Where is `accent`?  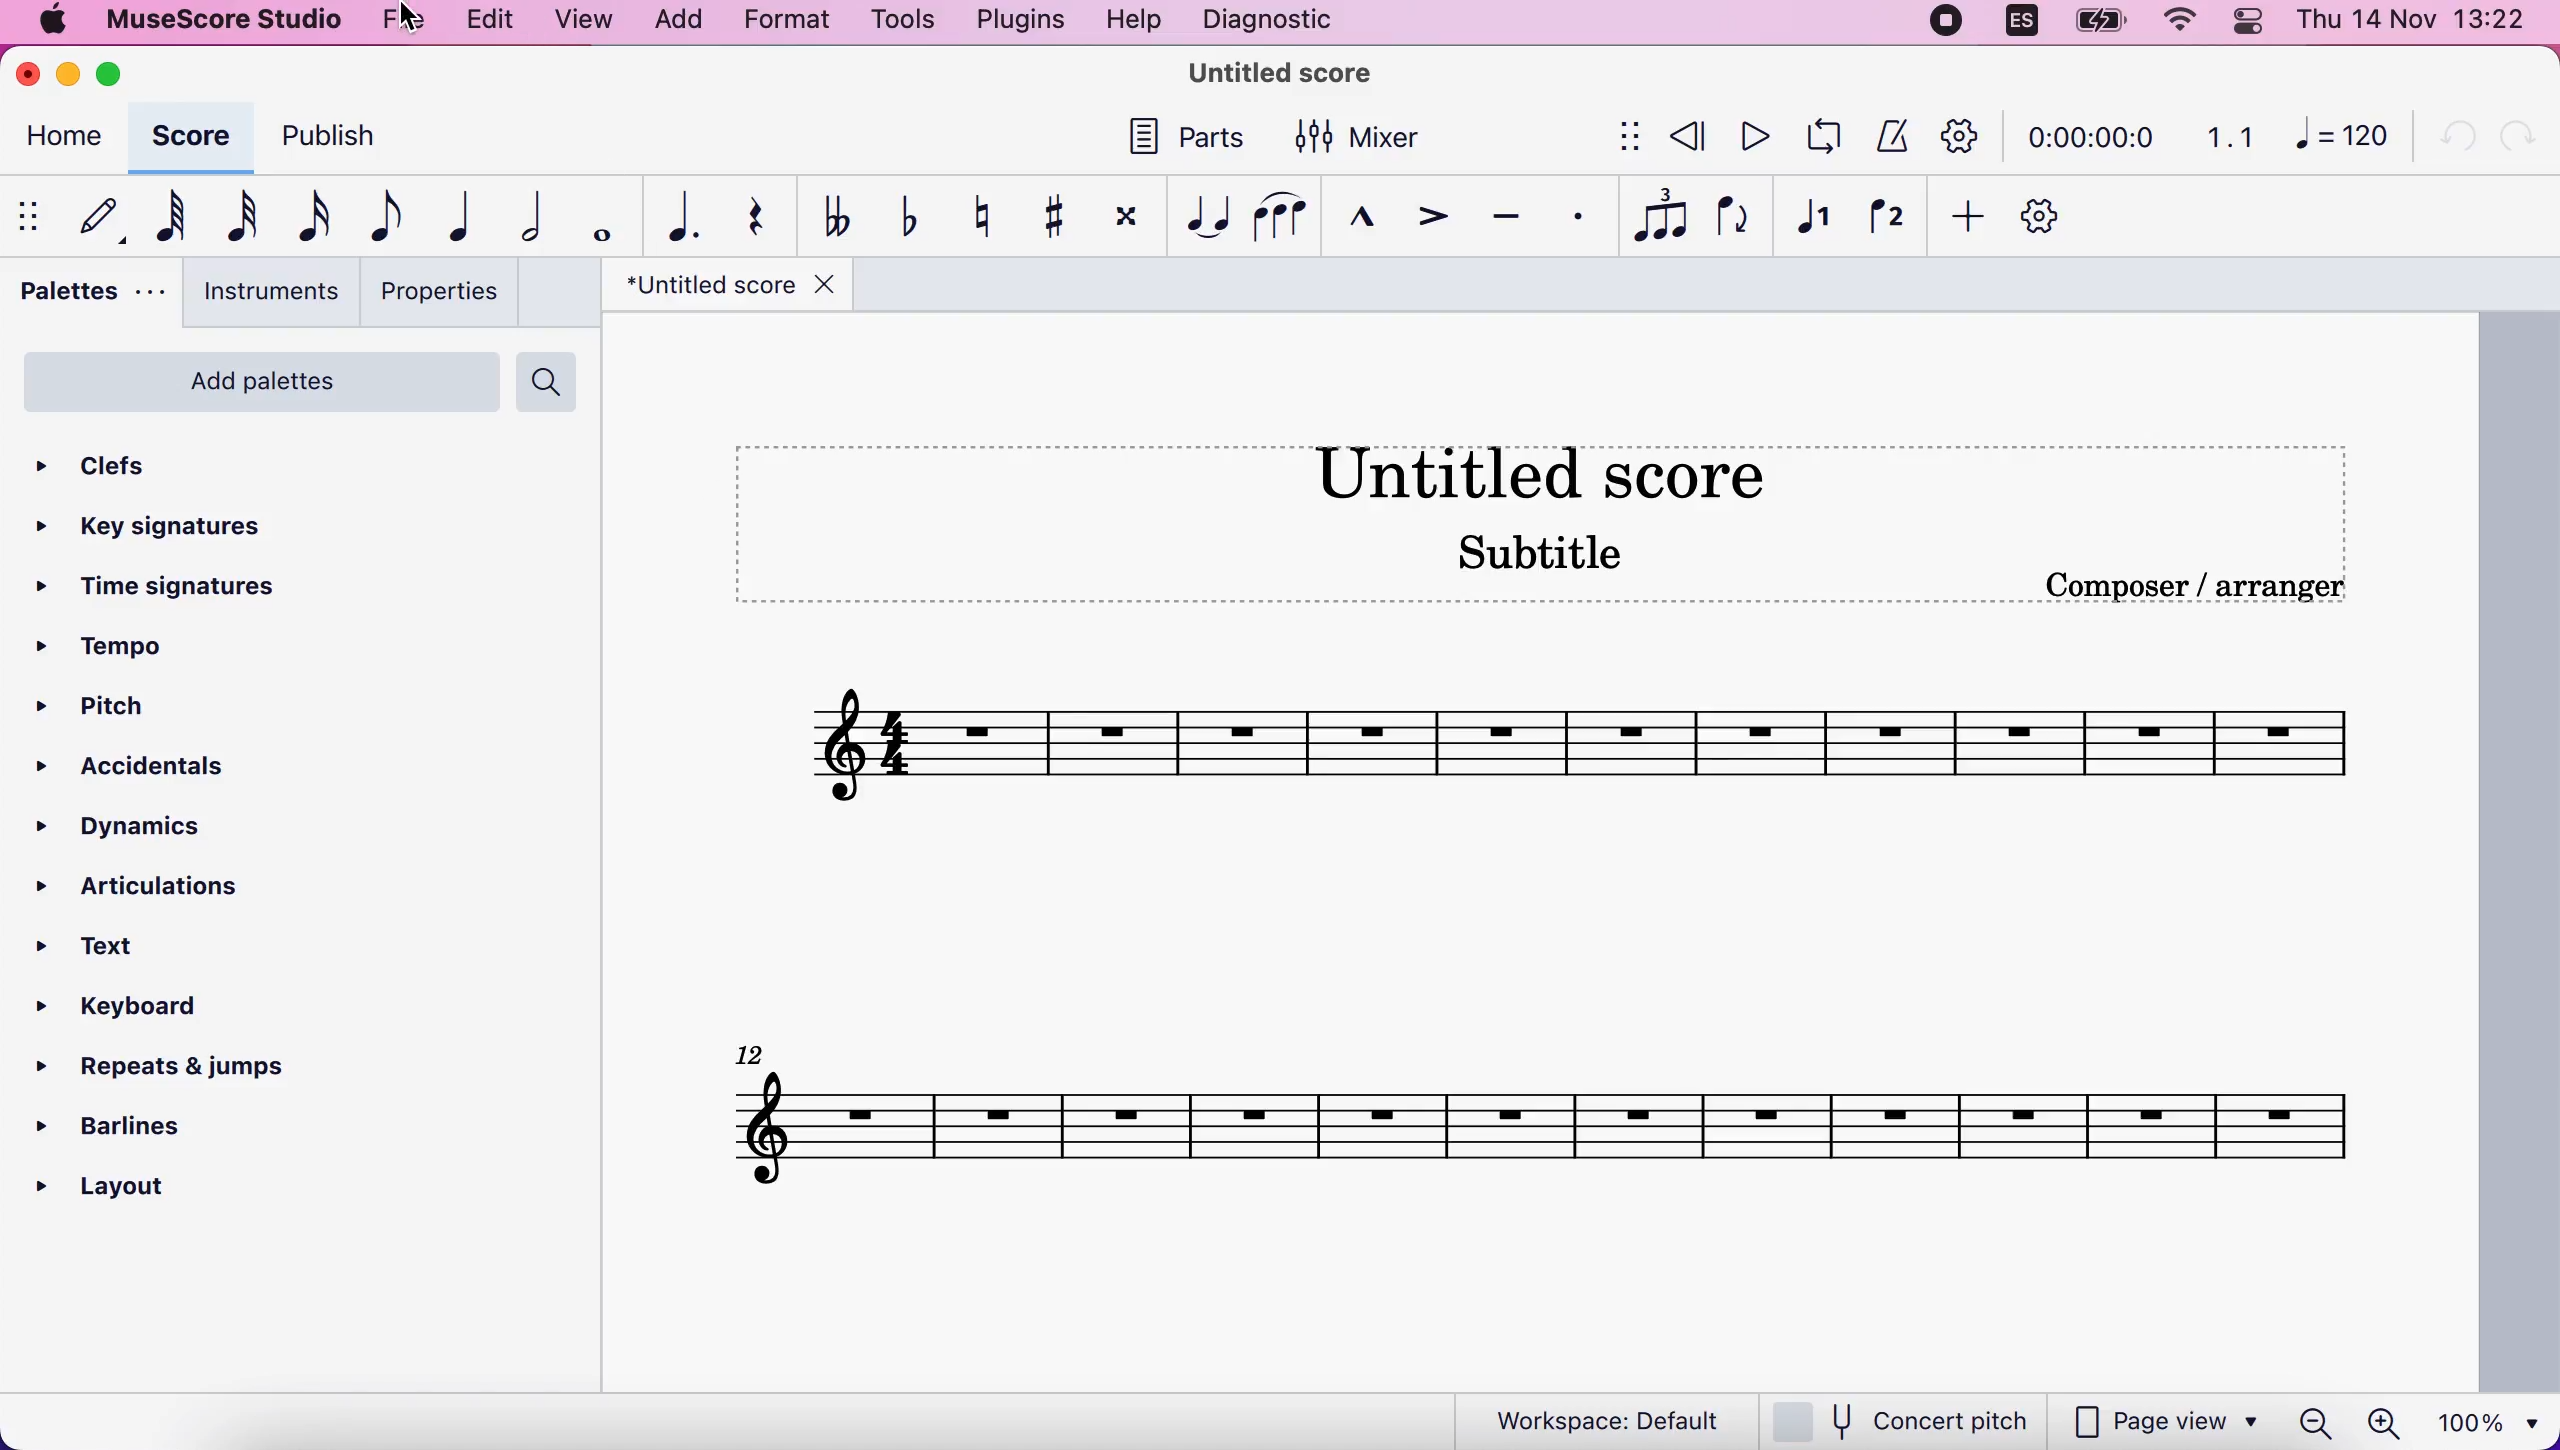 accent is located at coordinates (1426, 221).